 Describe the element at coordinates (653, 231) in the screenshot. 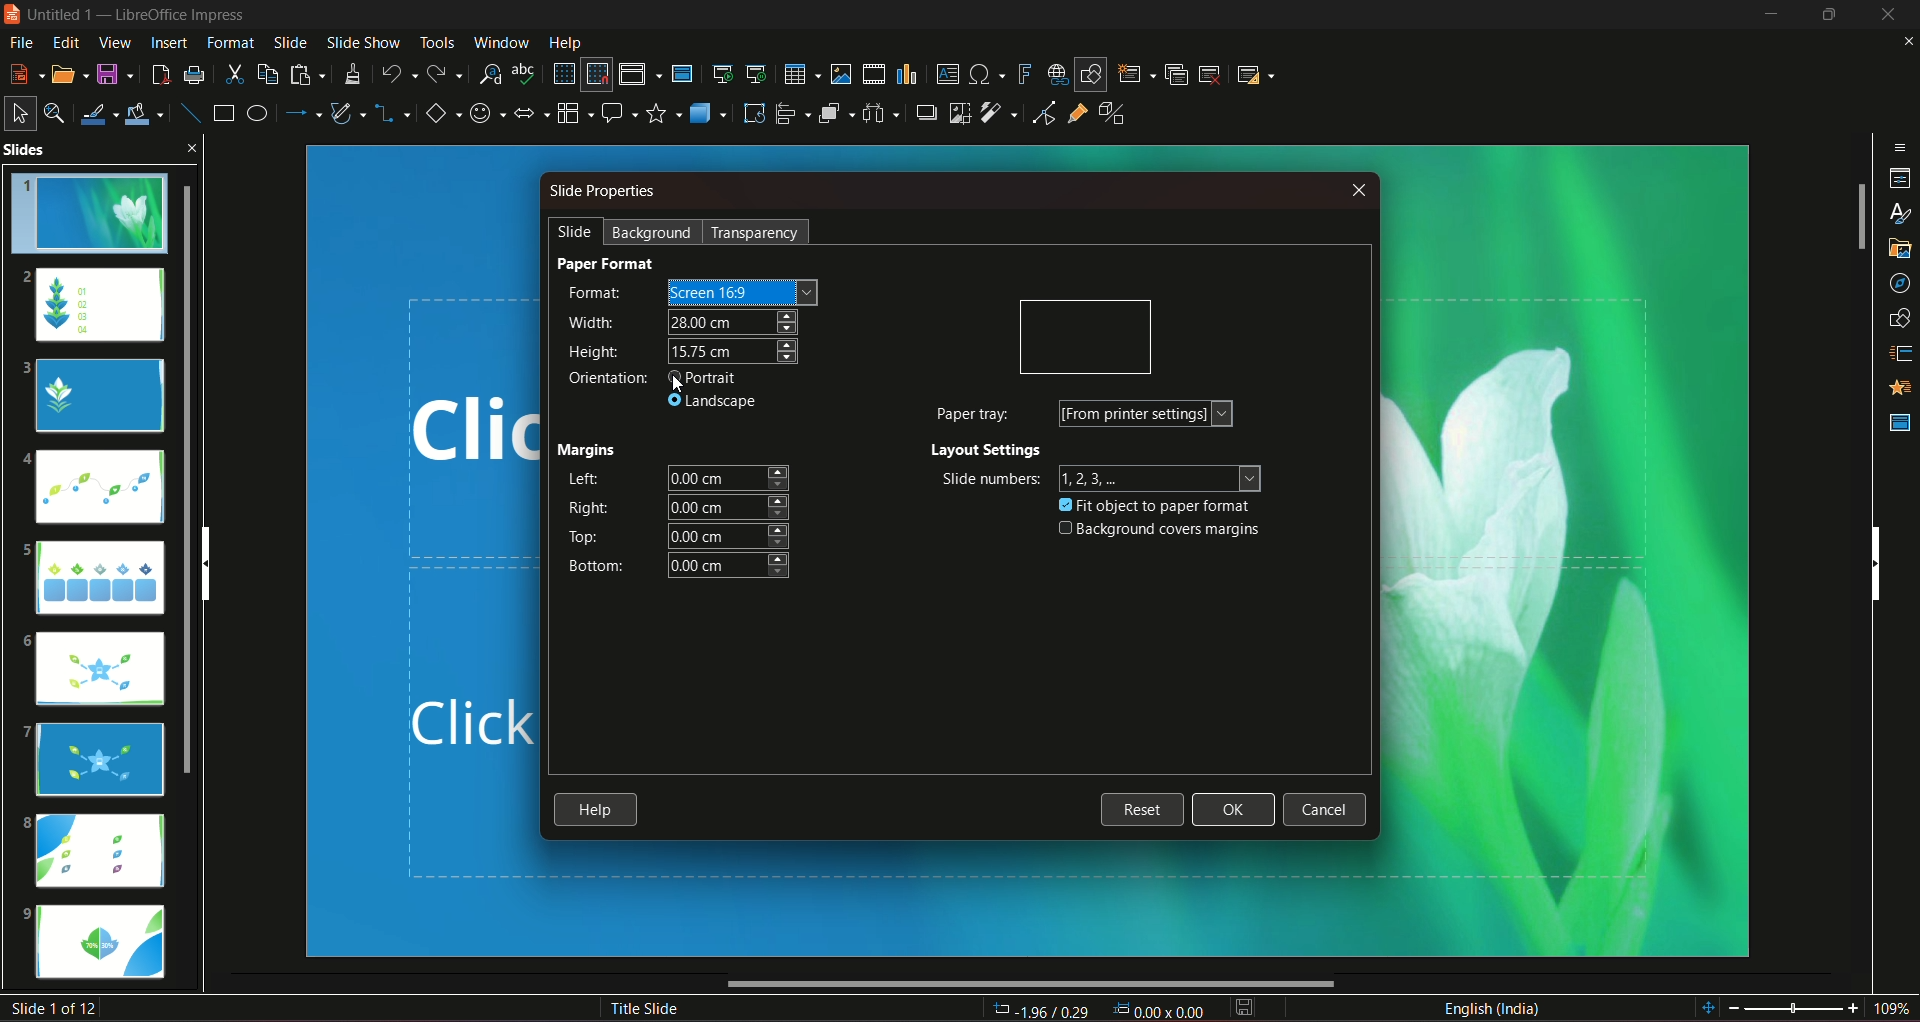

I see `background` at that location.